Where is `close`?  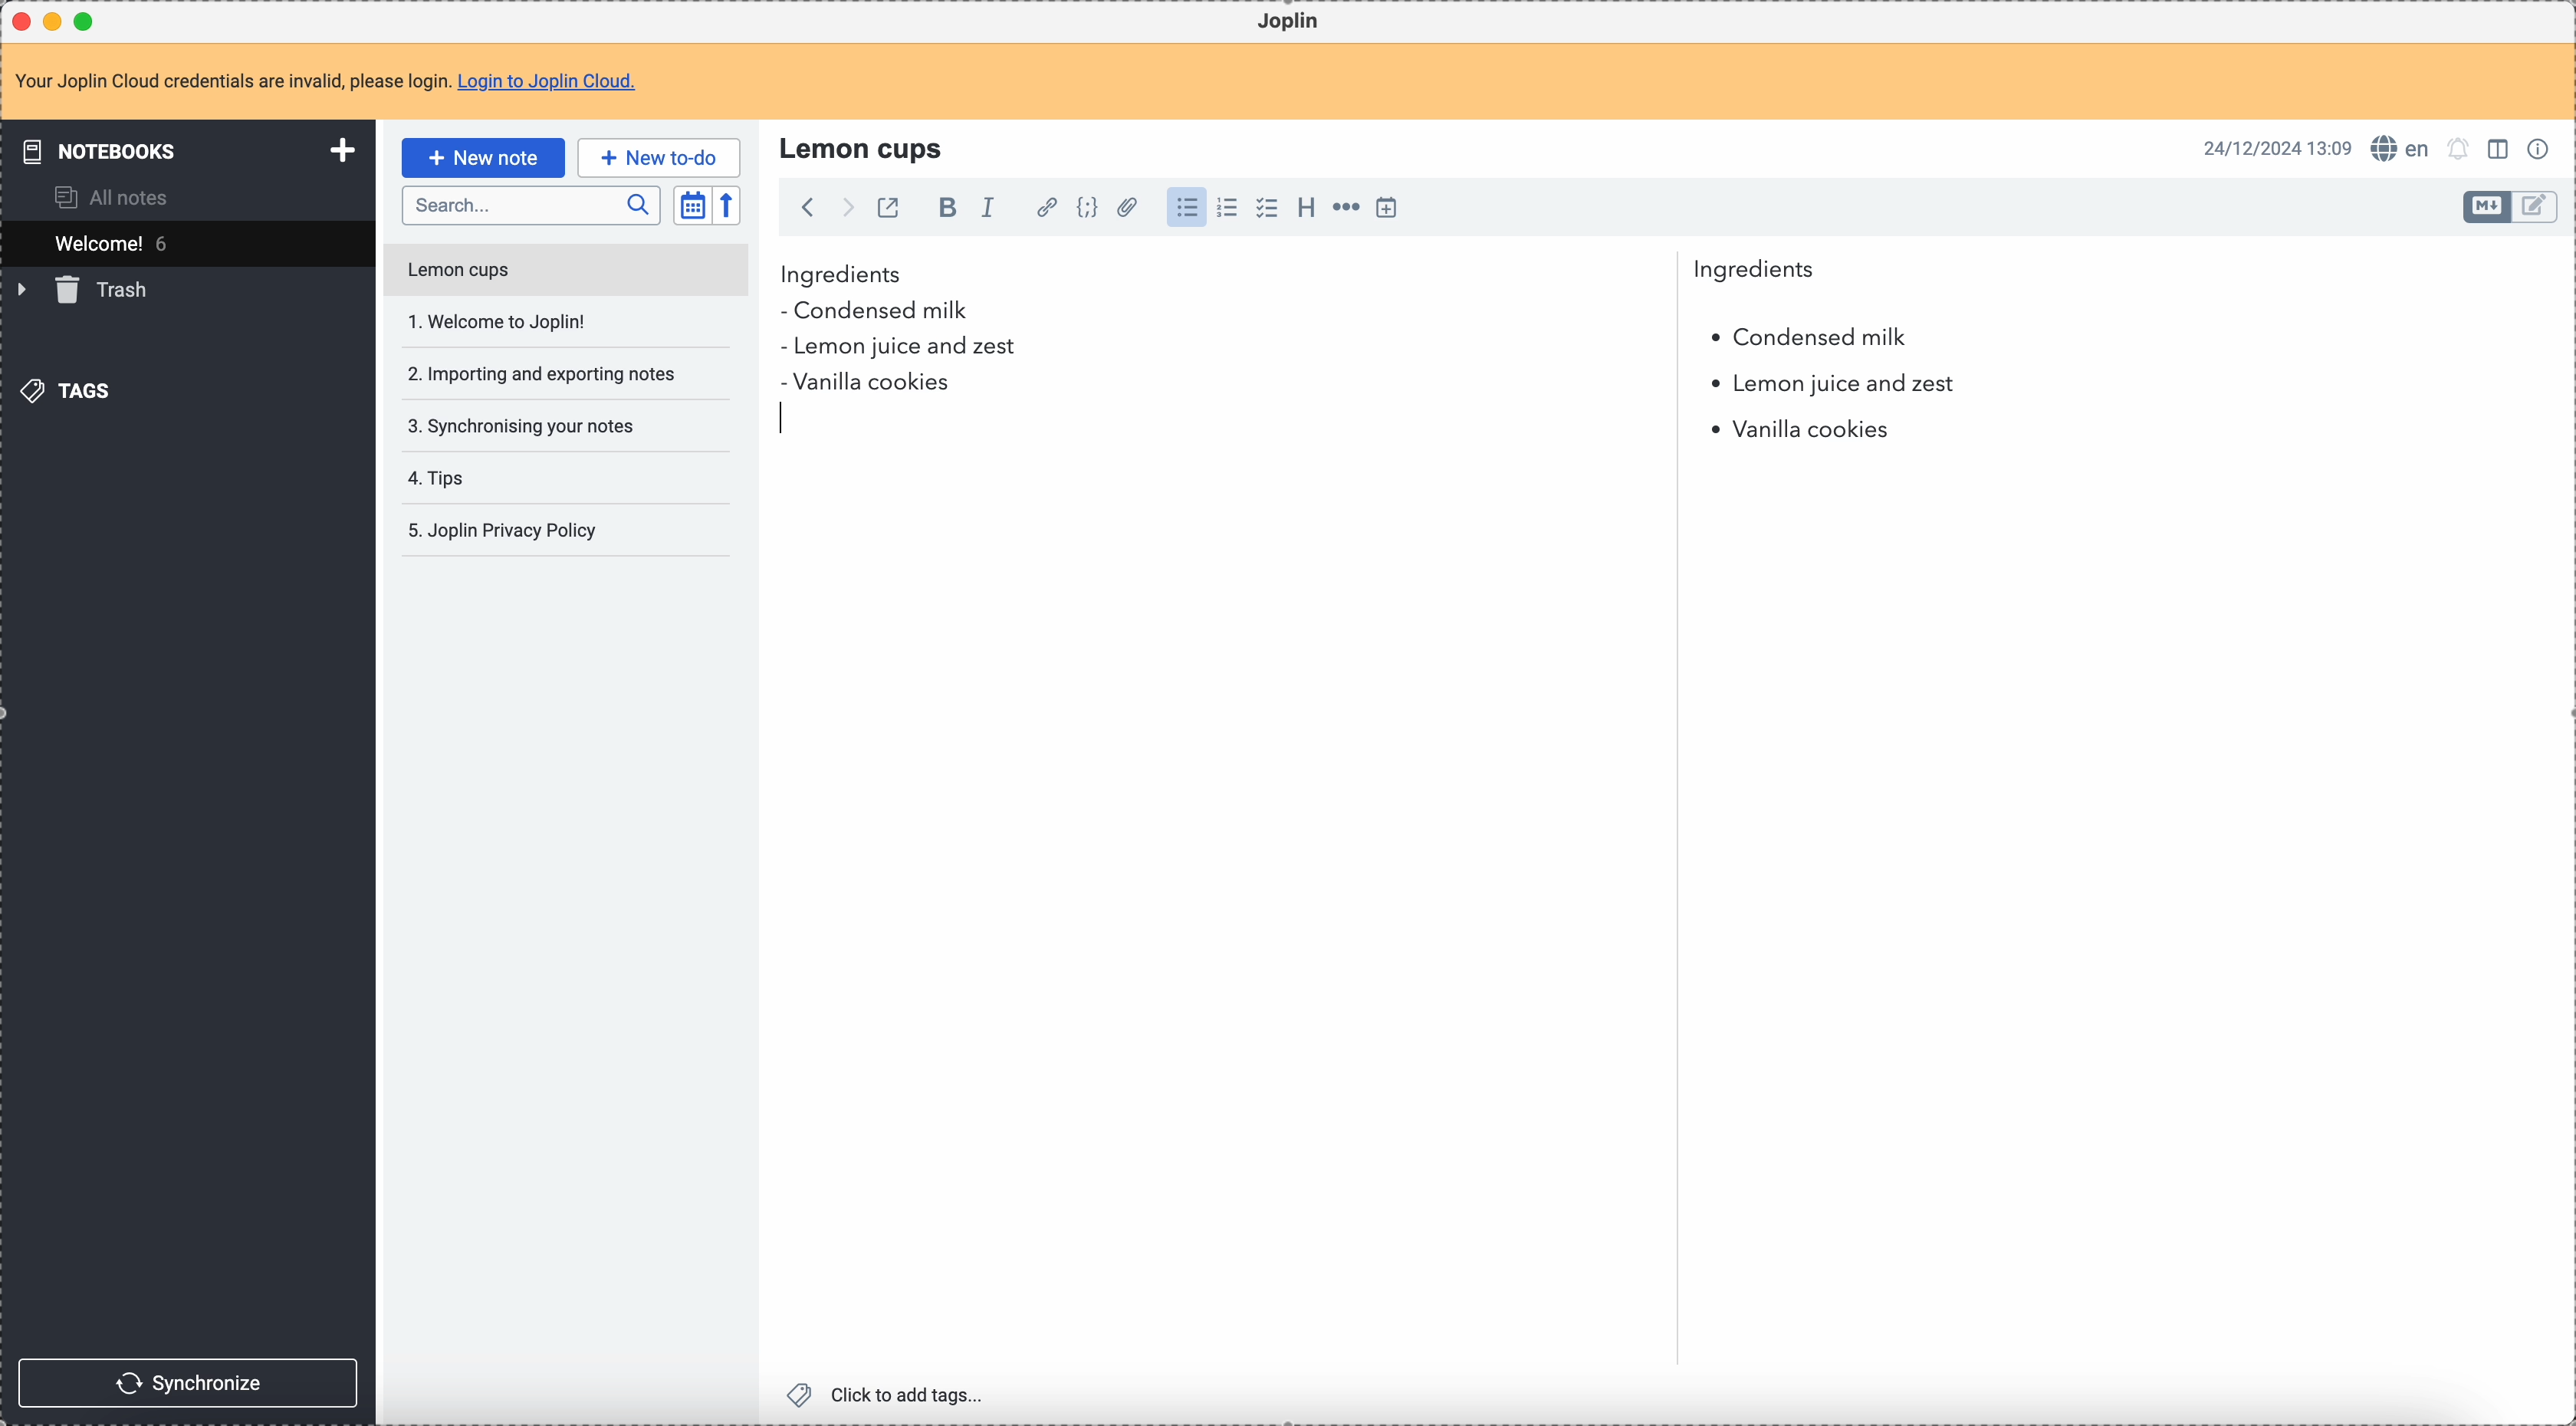 close is located at coordinates (24, 22).